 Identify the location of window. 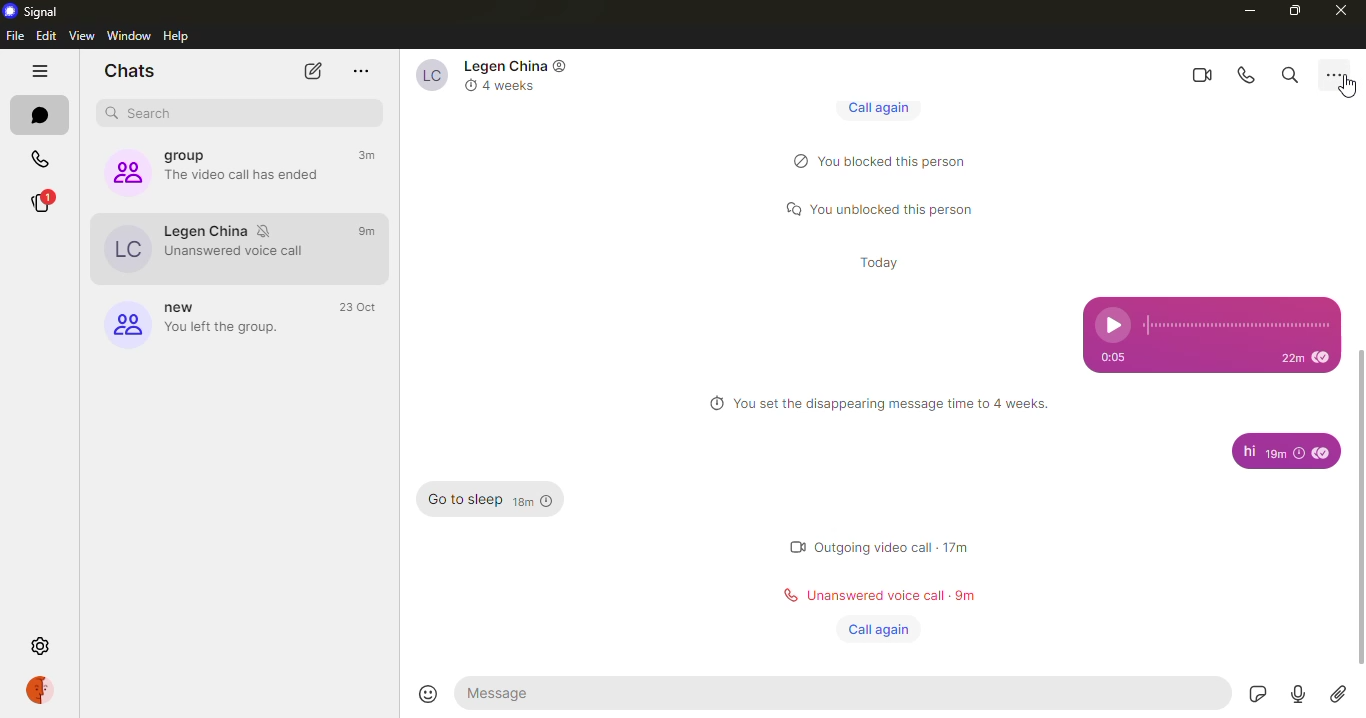
(130, 35).